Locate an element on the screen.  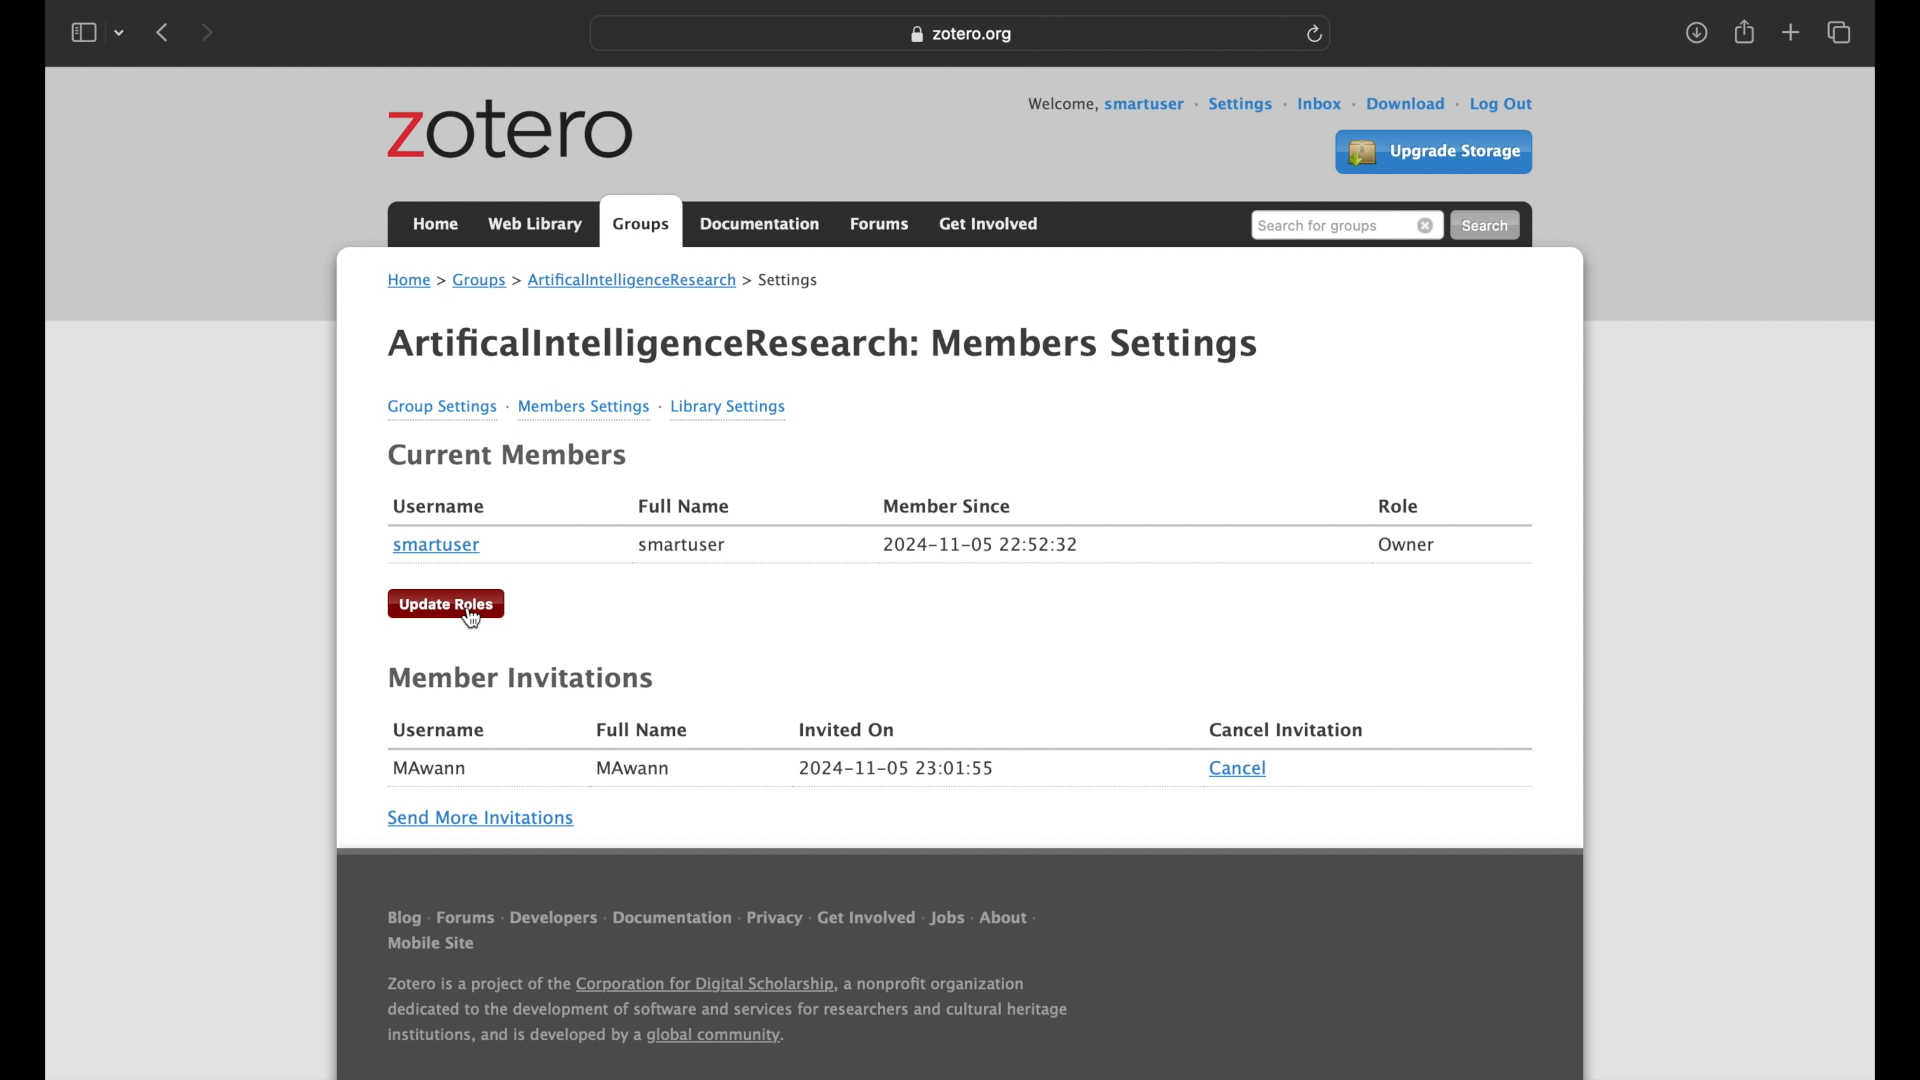
welcome, smartuser is located at coordinates (1113, 105).